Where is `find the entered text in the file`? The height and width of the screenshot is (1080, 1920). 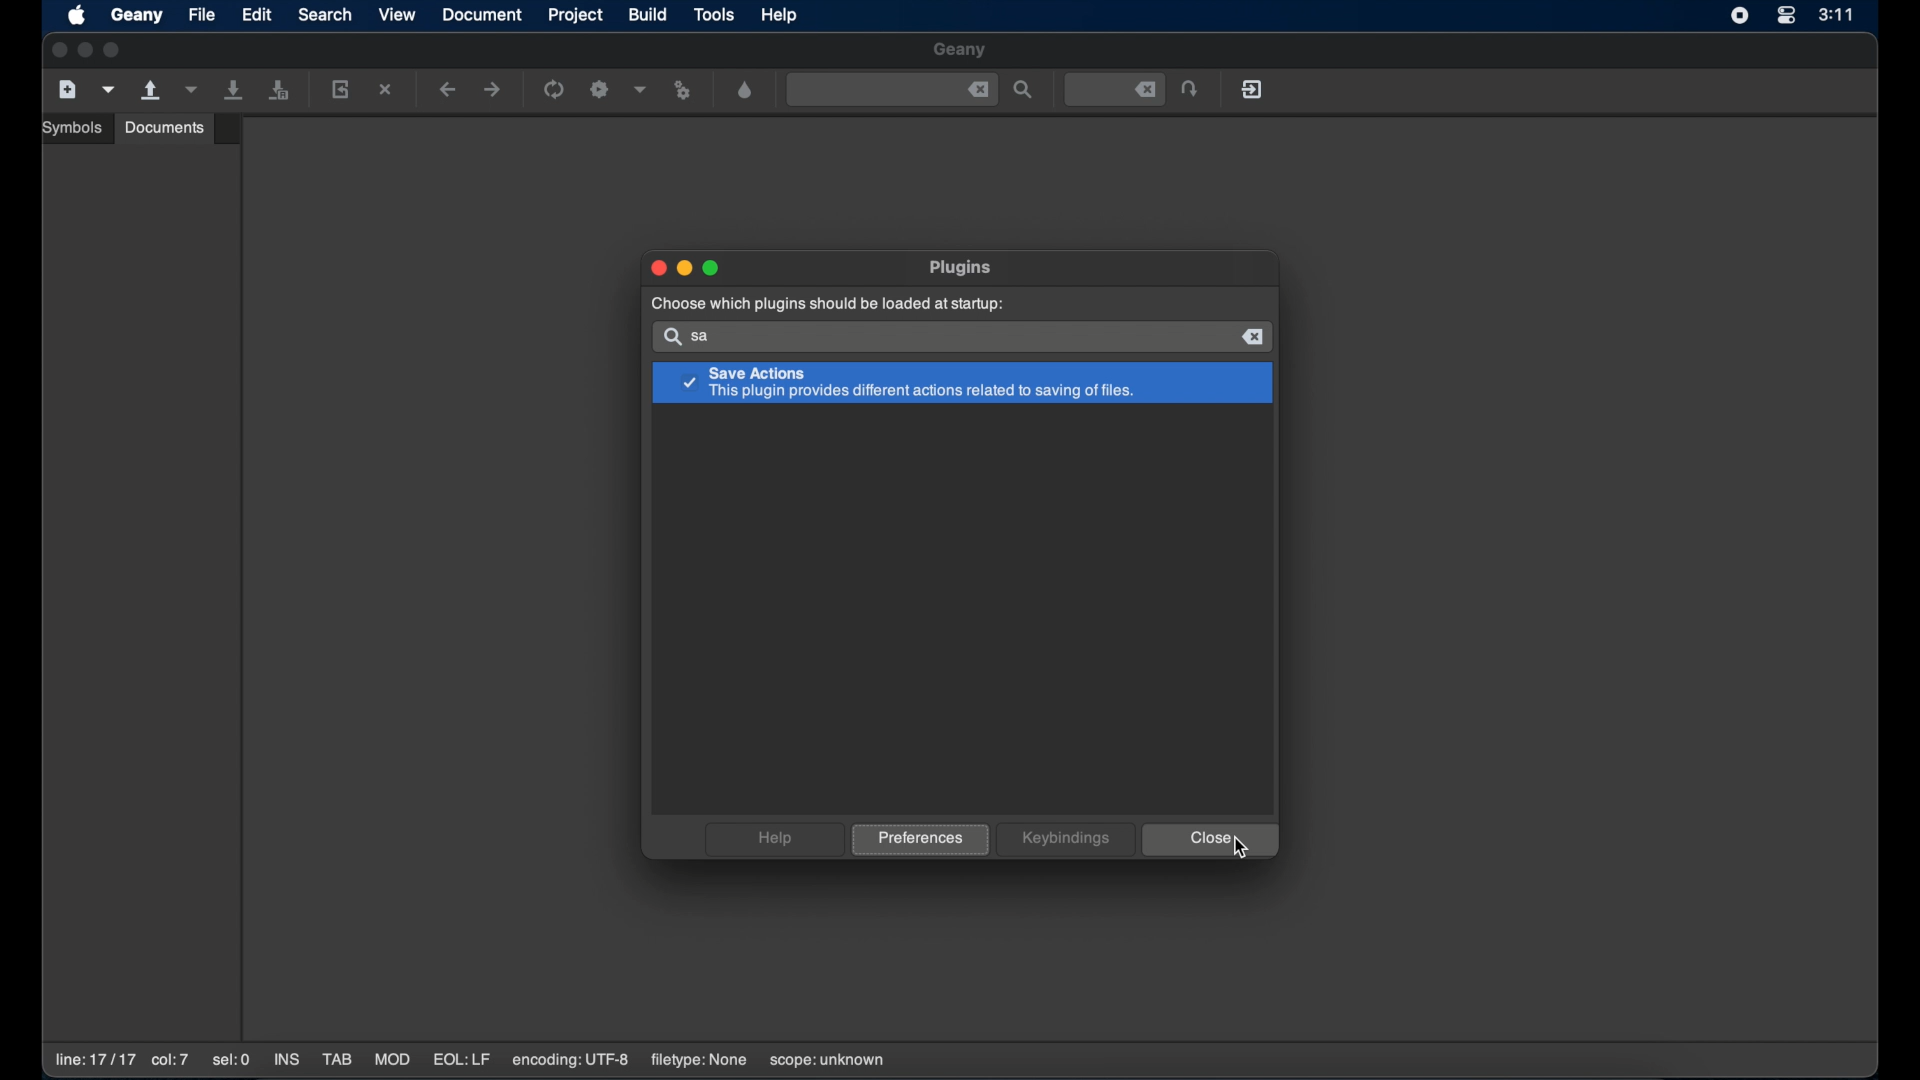 find the entered text in the file is located at coordinates (1024, 91).